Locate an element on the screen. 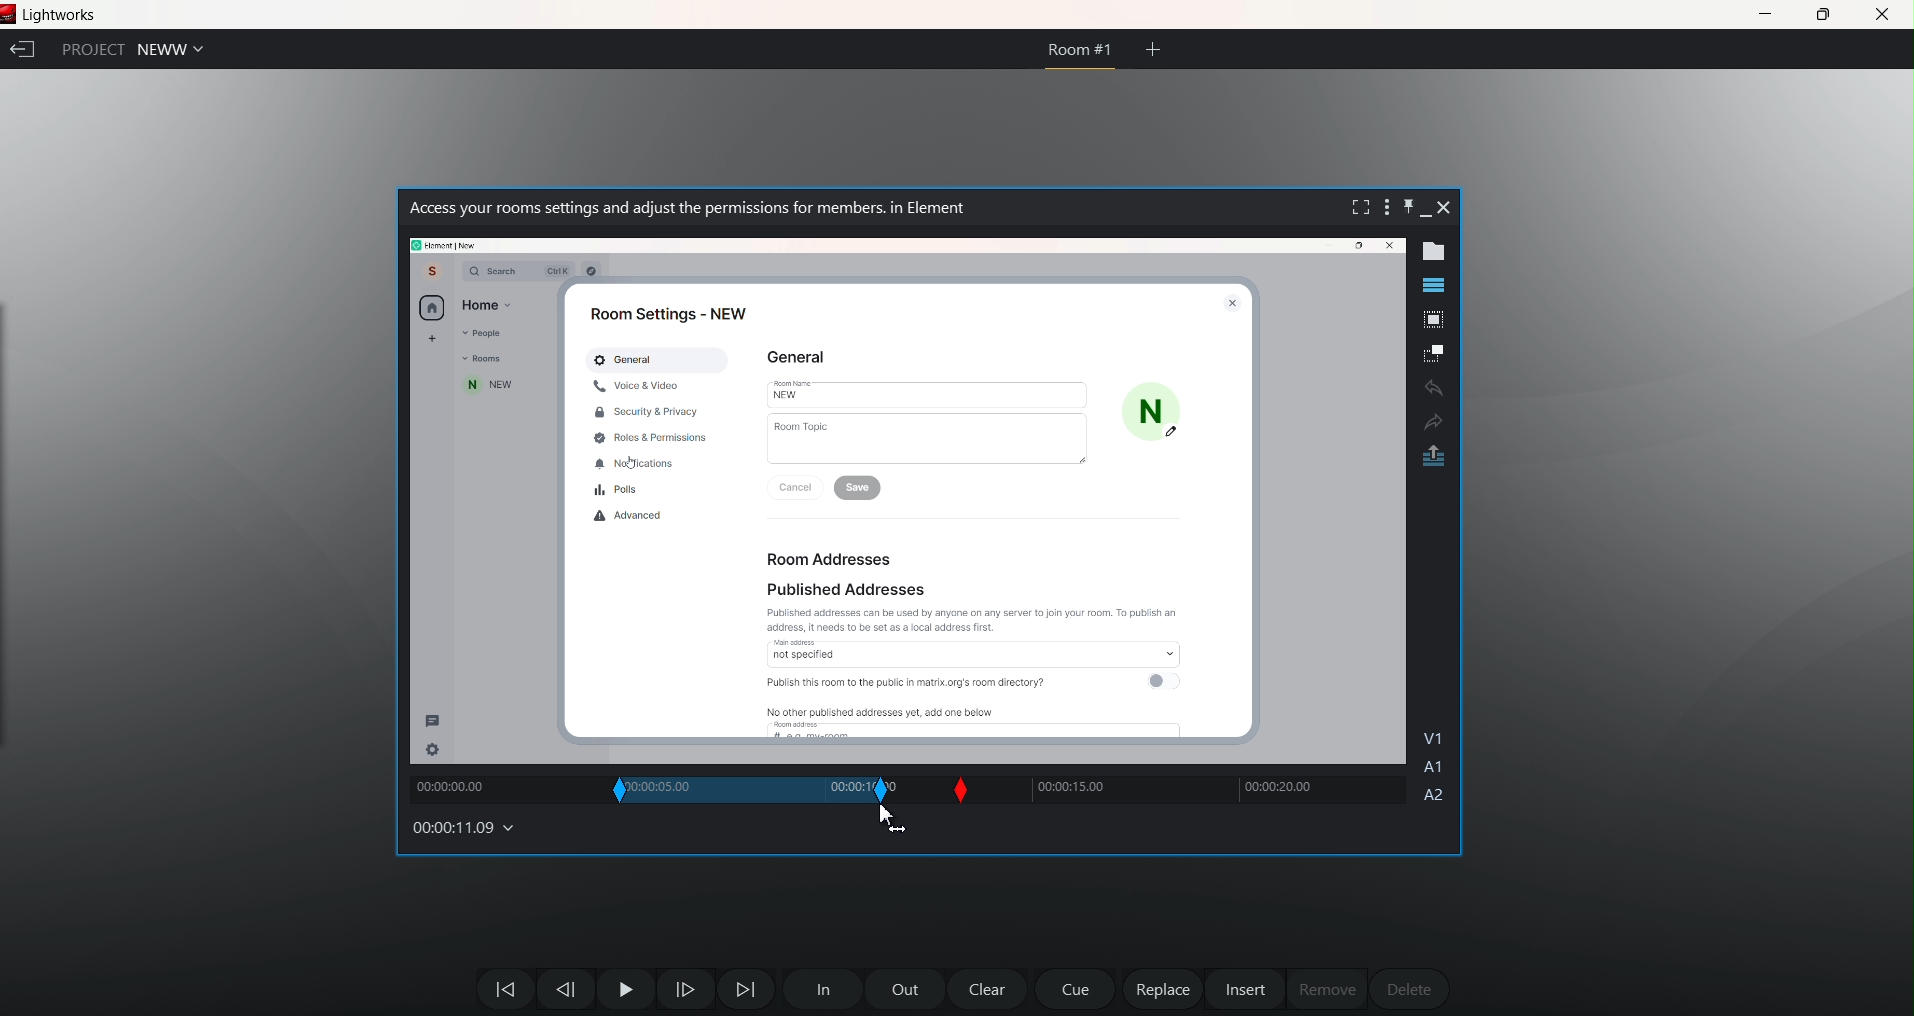  current in and out time is located at coordinates (710, 792).